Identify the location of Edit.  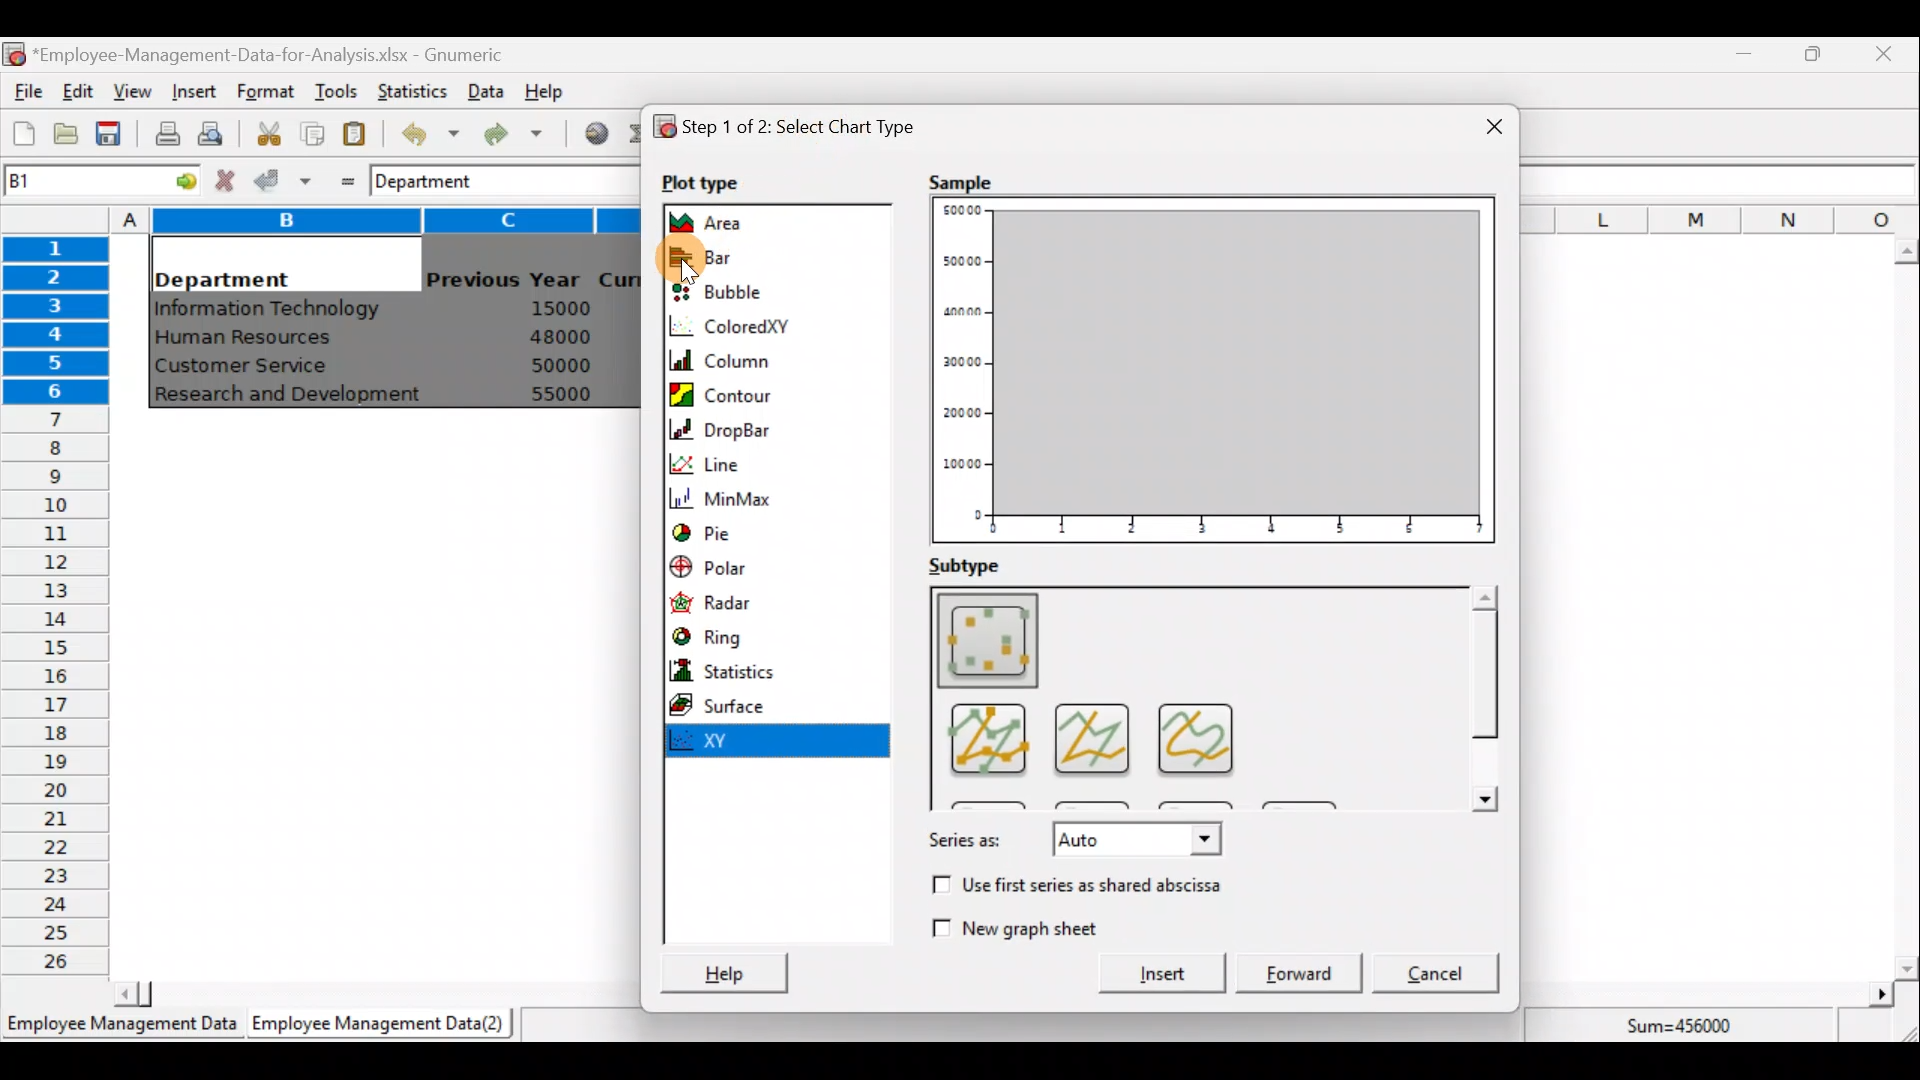
(79, 93).